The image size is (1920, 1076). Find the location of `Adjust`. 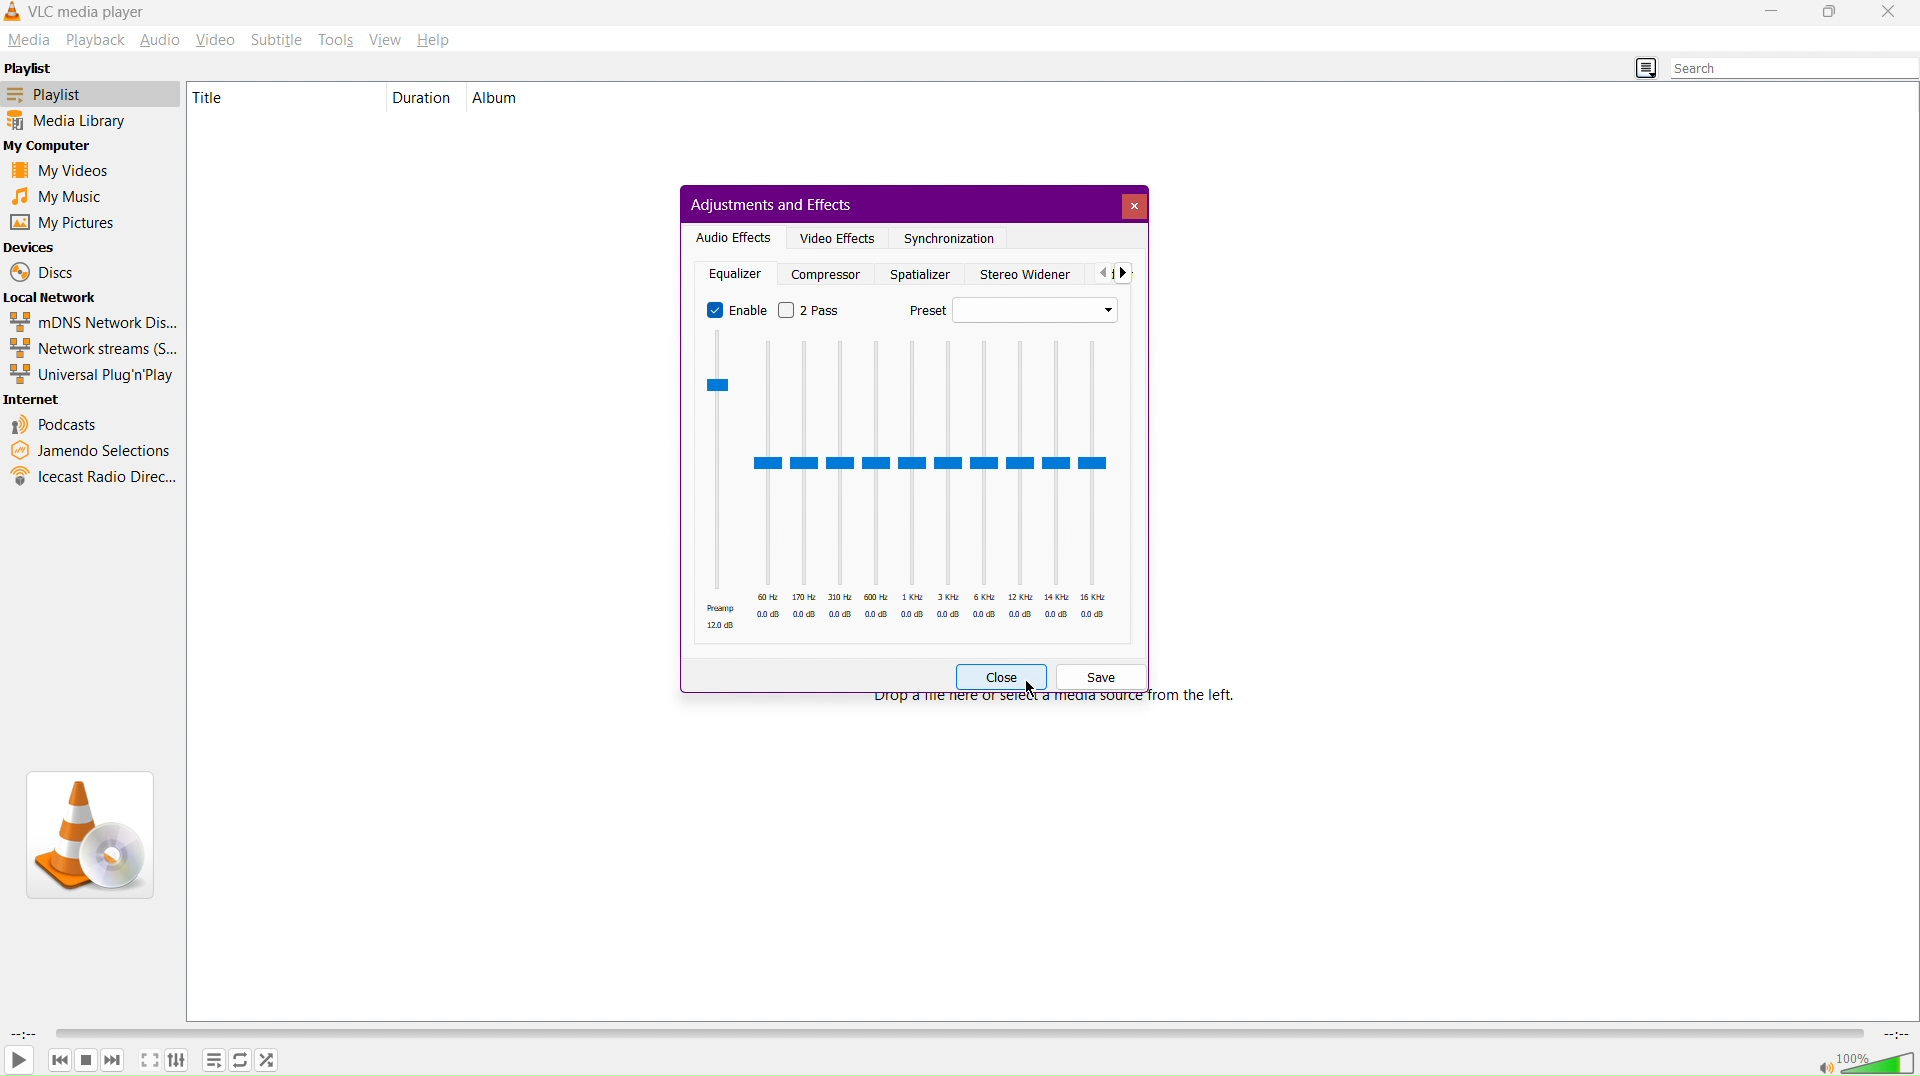

Adjust is located at coordinates (179, 1058).